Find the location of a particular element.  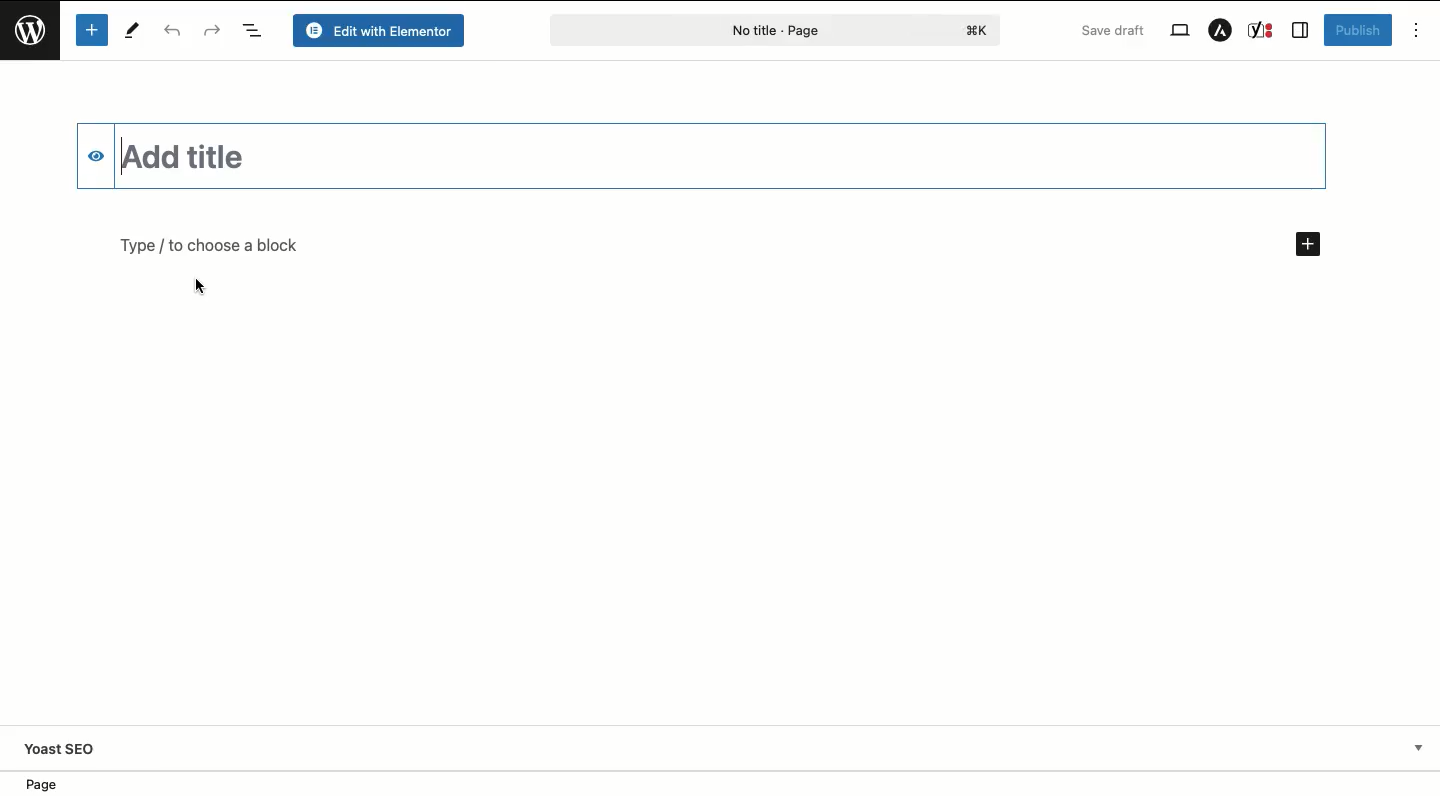

Astra is located at coordinates (1219, 31).